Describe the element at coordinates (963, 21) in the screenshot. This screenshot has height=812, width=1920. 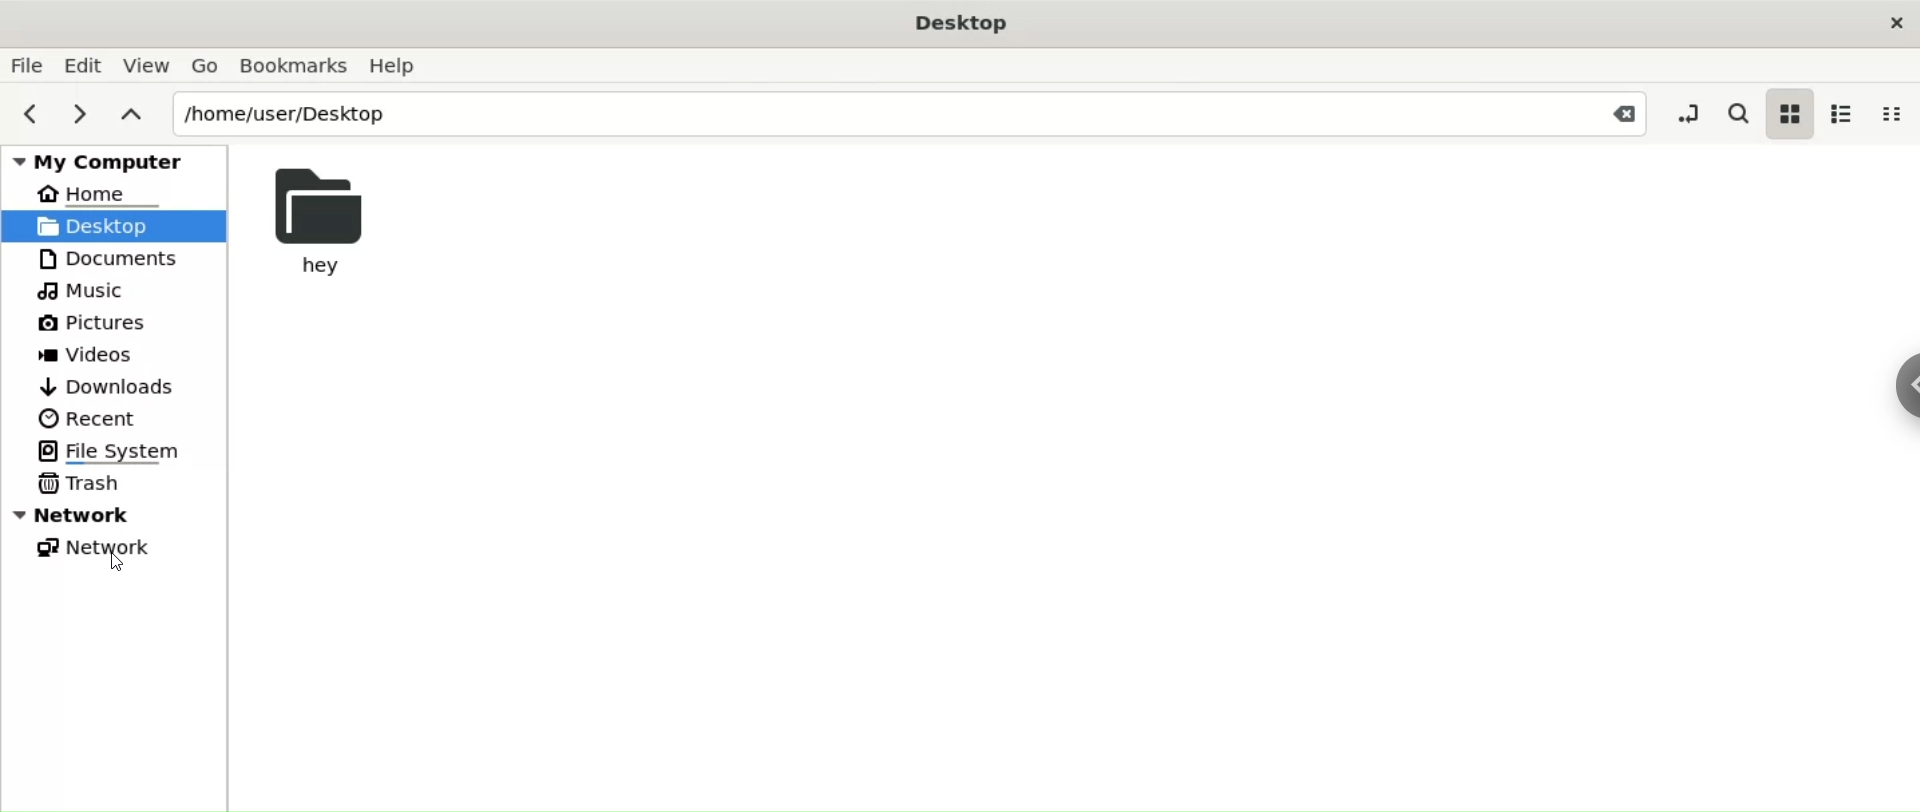
I see `Desktop` at that location.